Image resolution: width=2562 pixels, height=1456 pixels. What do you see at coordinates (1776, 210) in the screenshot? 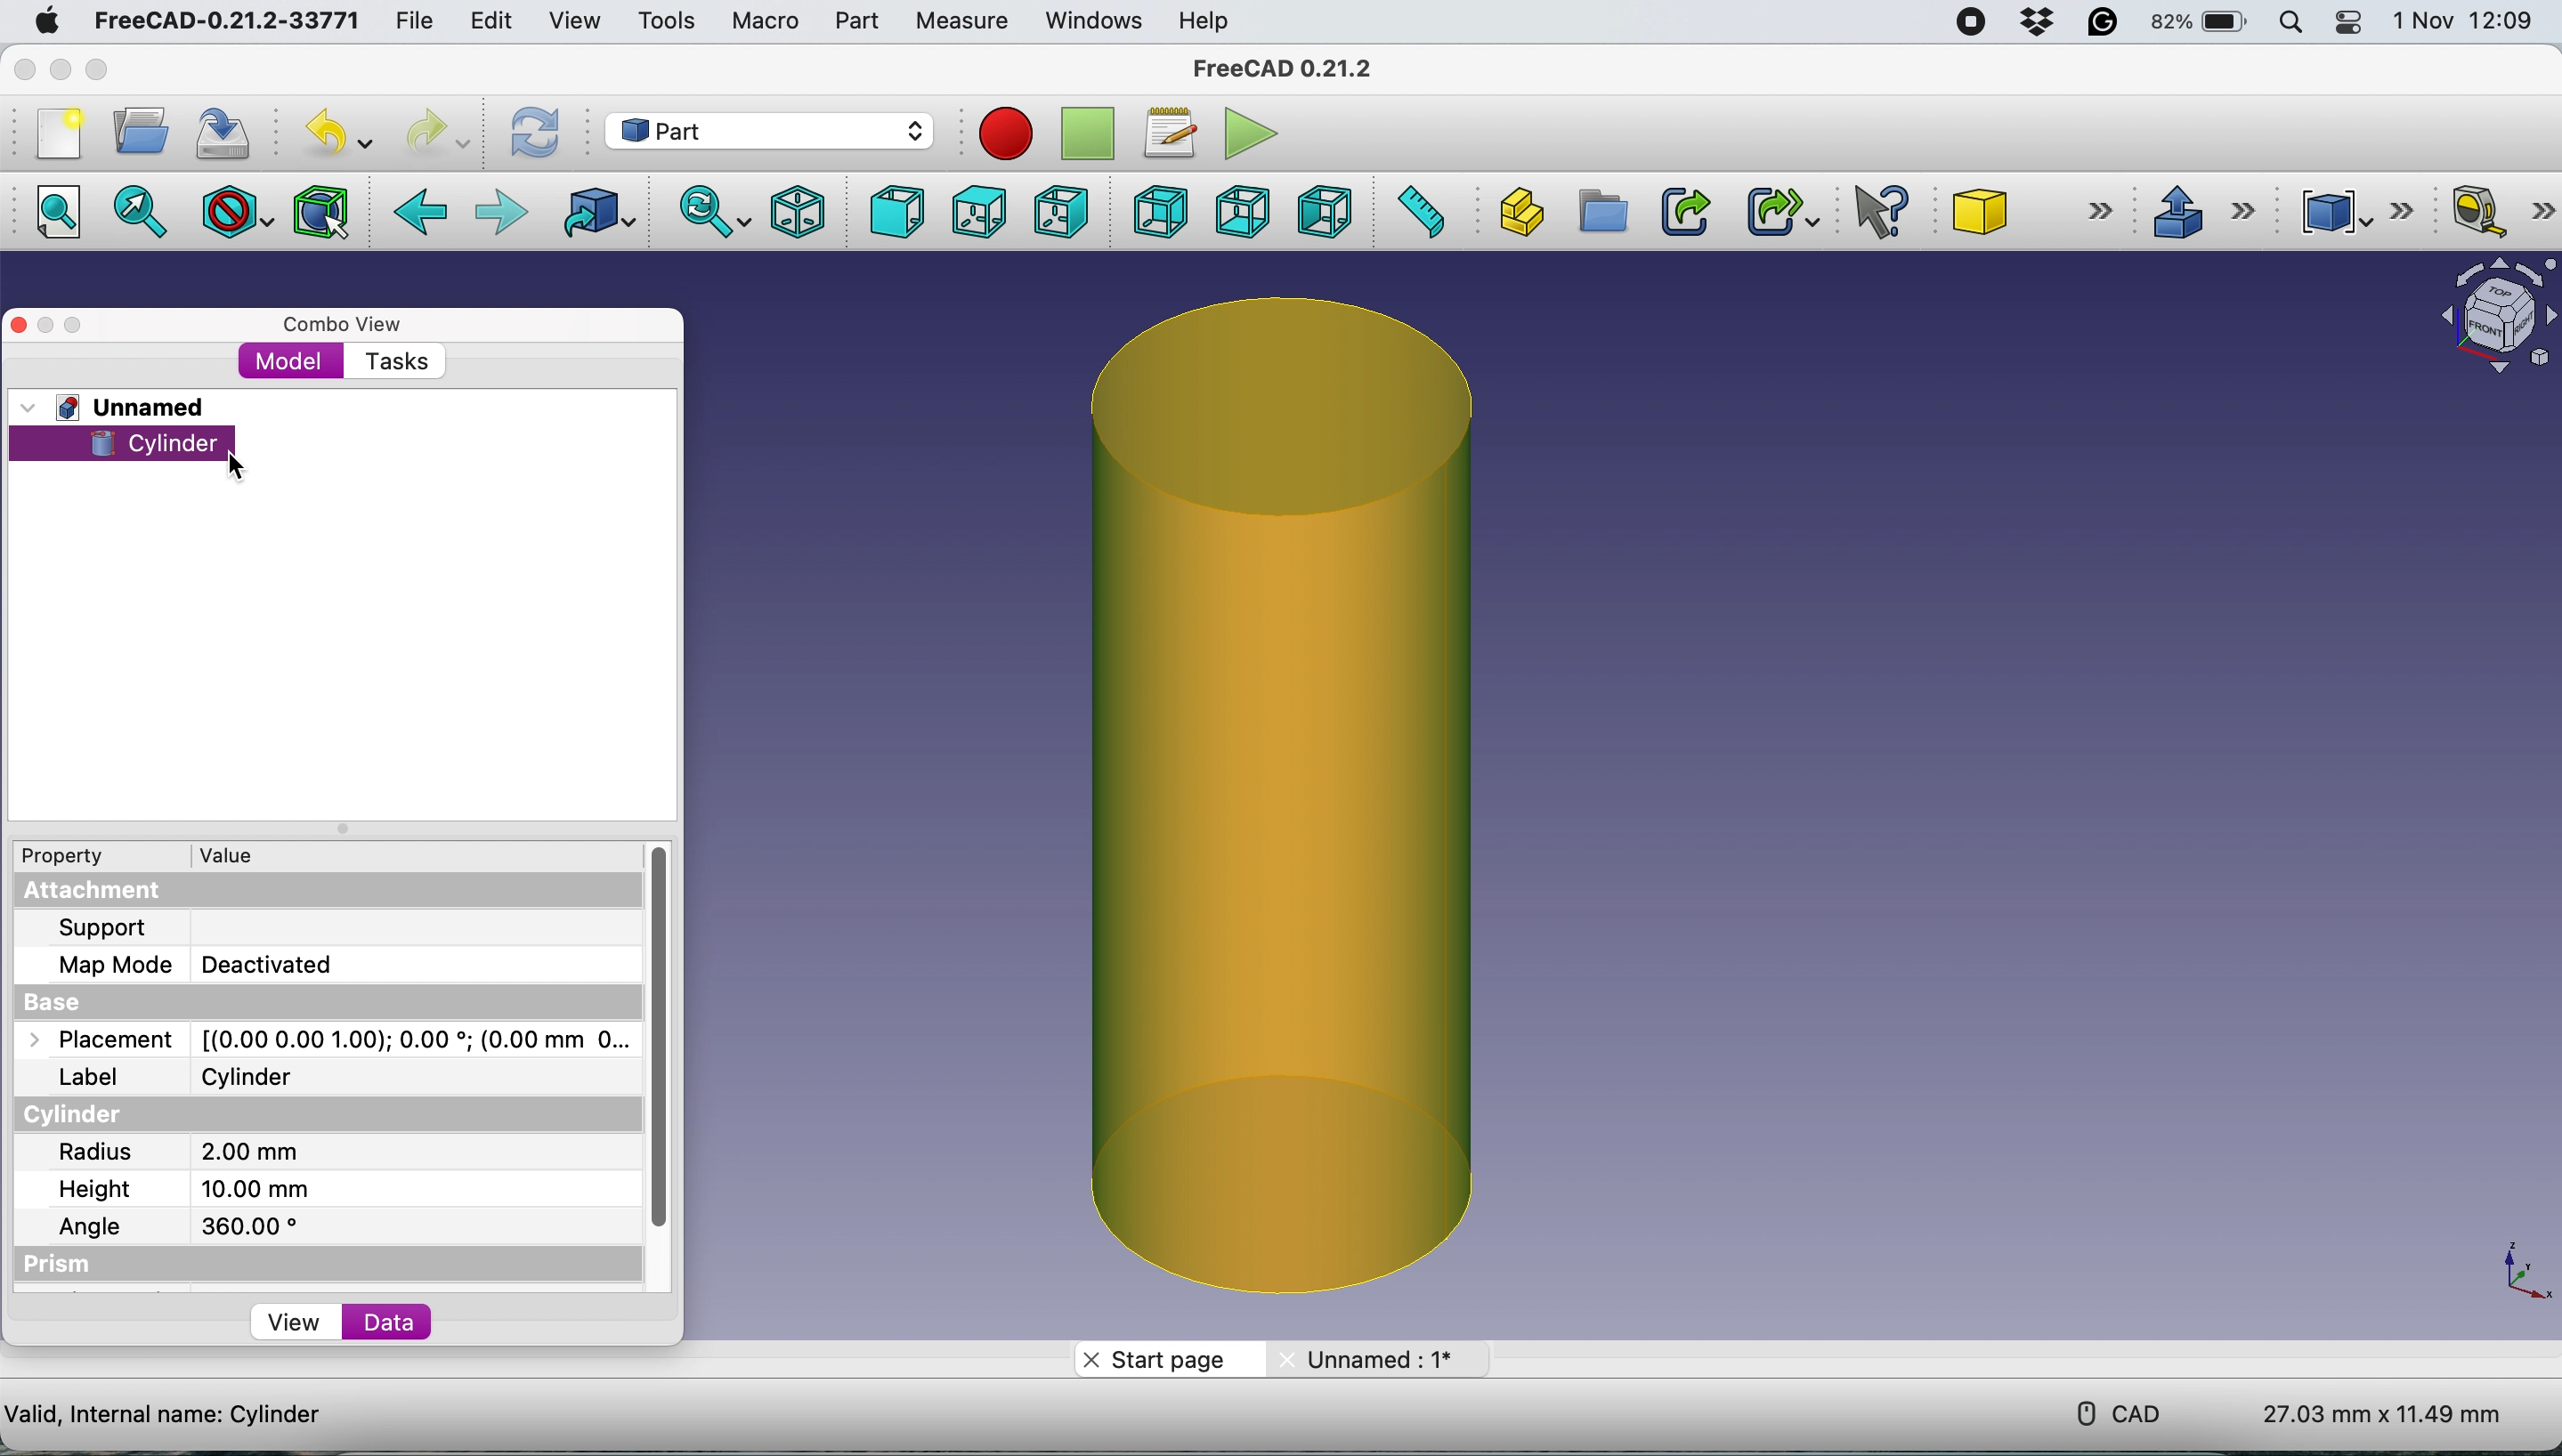
I see `make sub link` at bounding box center [1776, 210].